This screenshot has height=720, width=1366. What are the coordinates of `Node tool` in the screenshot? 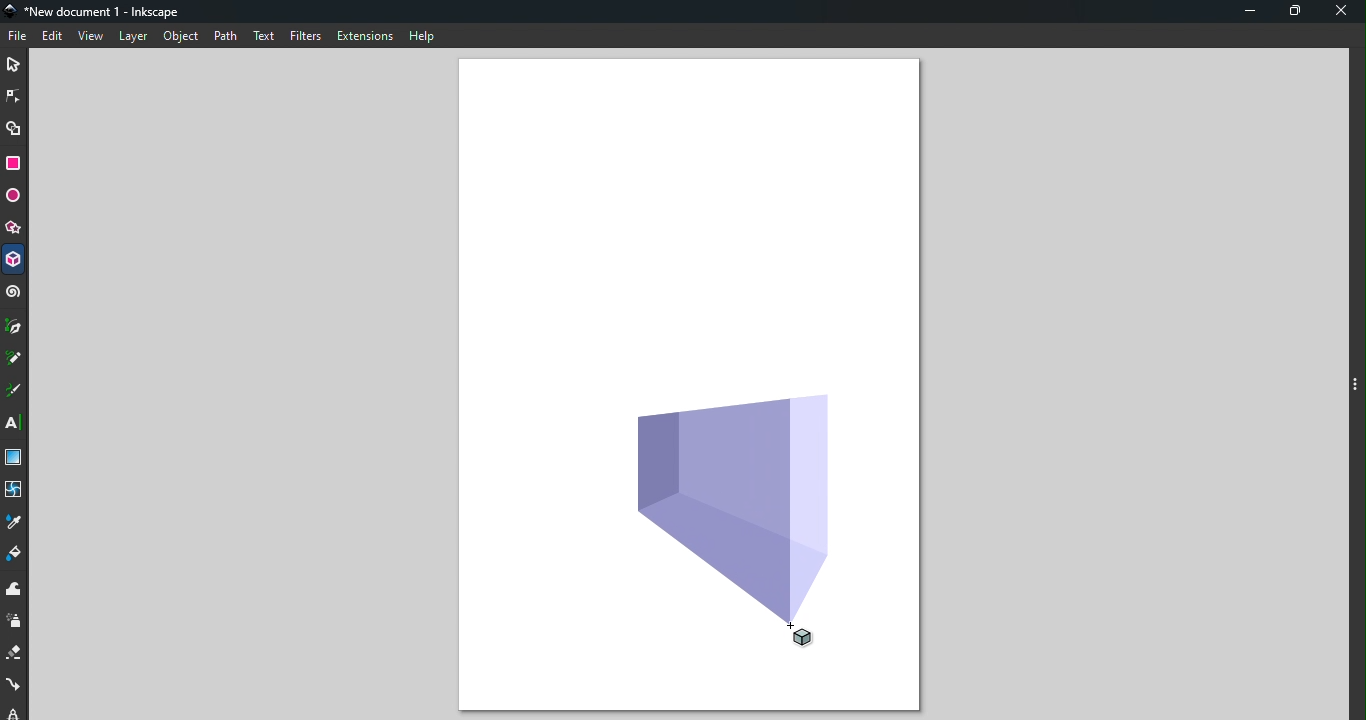 It's located at (14, 98).